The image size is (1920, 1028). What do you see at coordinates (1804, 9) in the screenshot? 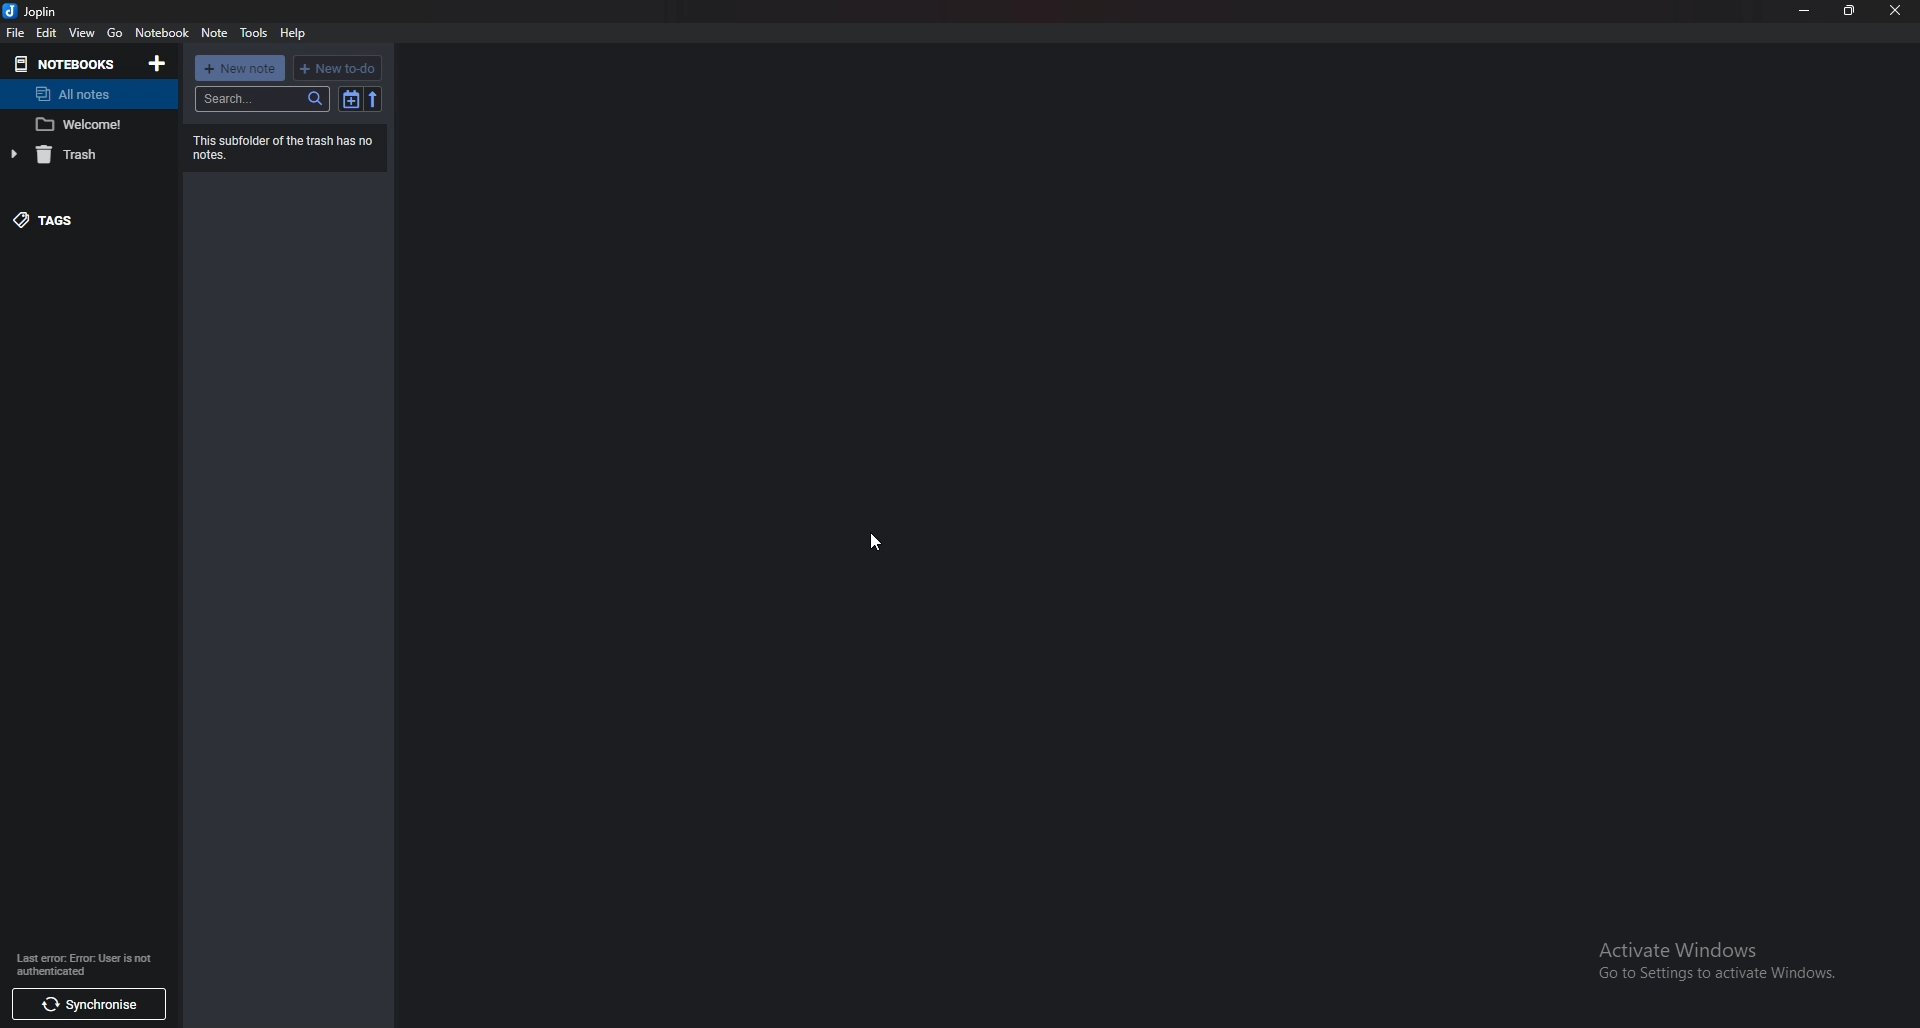
I see `minimize` at bounding box center [1804, 9].